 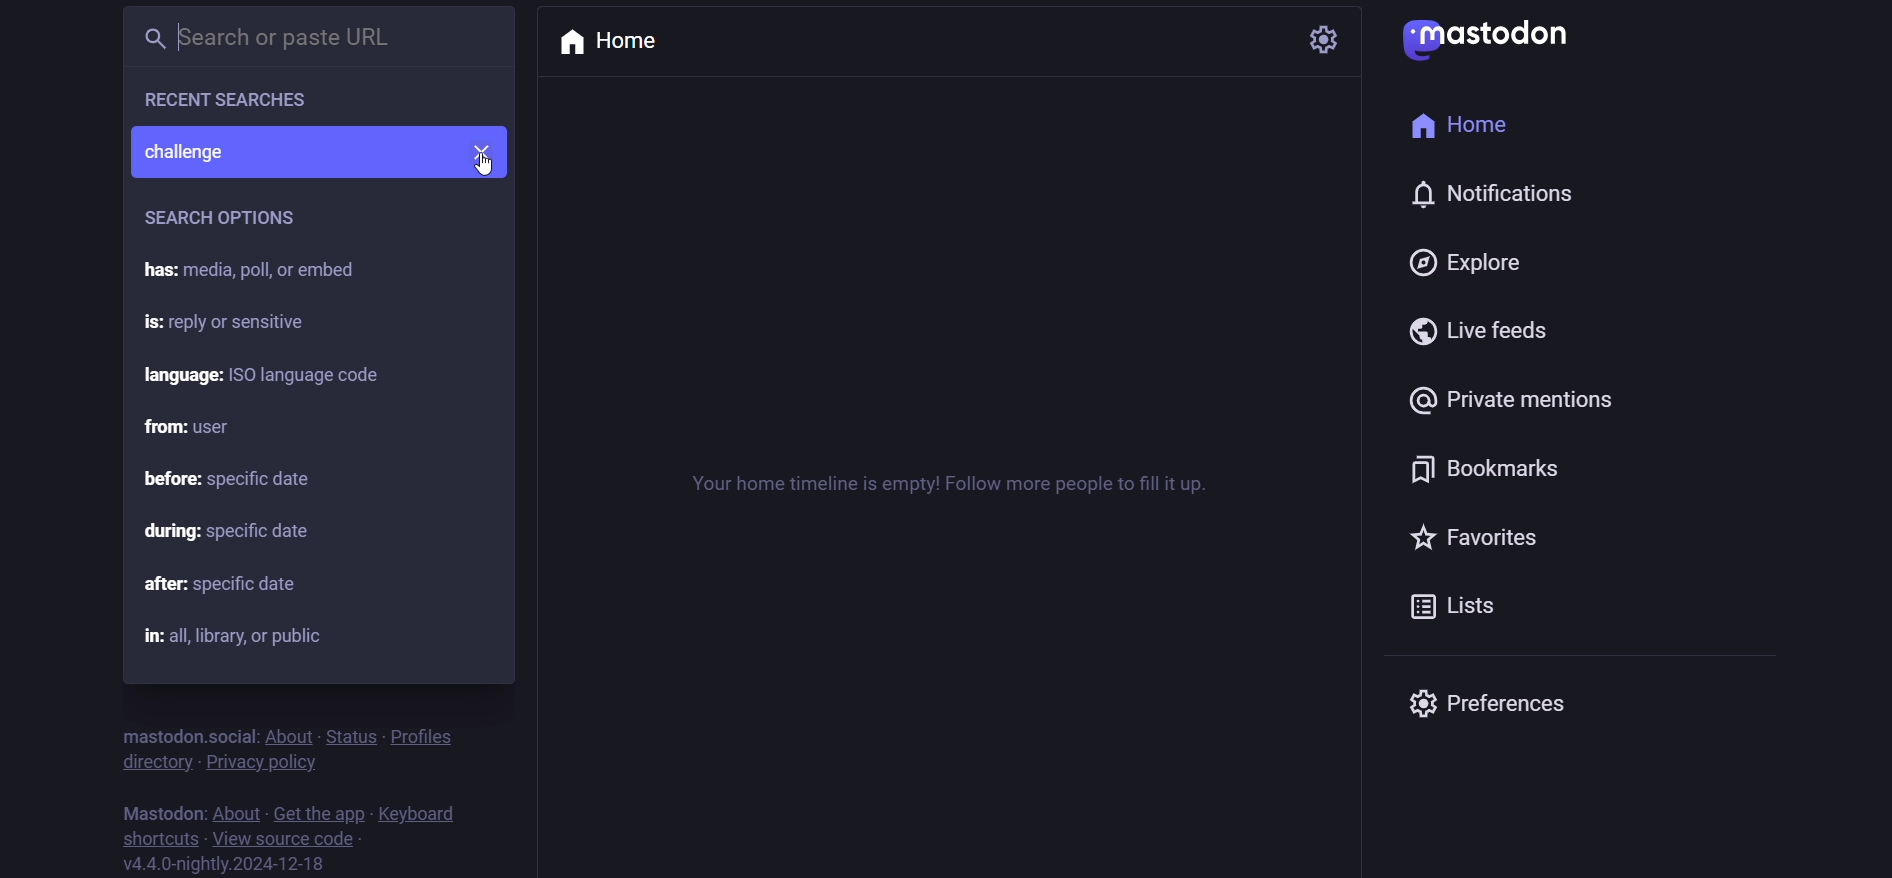 I want to click on about, so click(x=285, y=733).